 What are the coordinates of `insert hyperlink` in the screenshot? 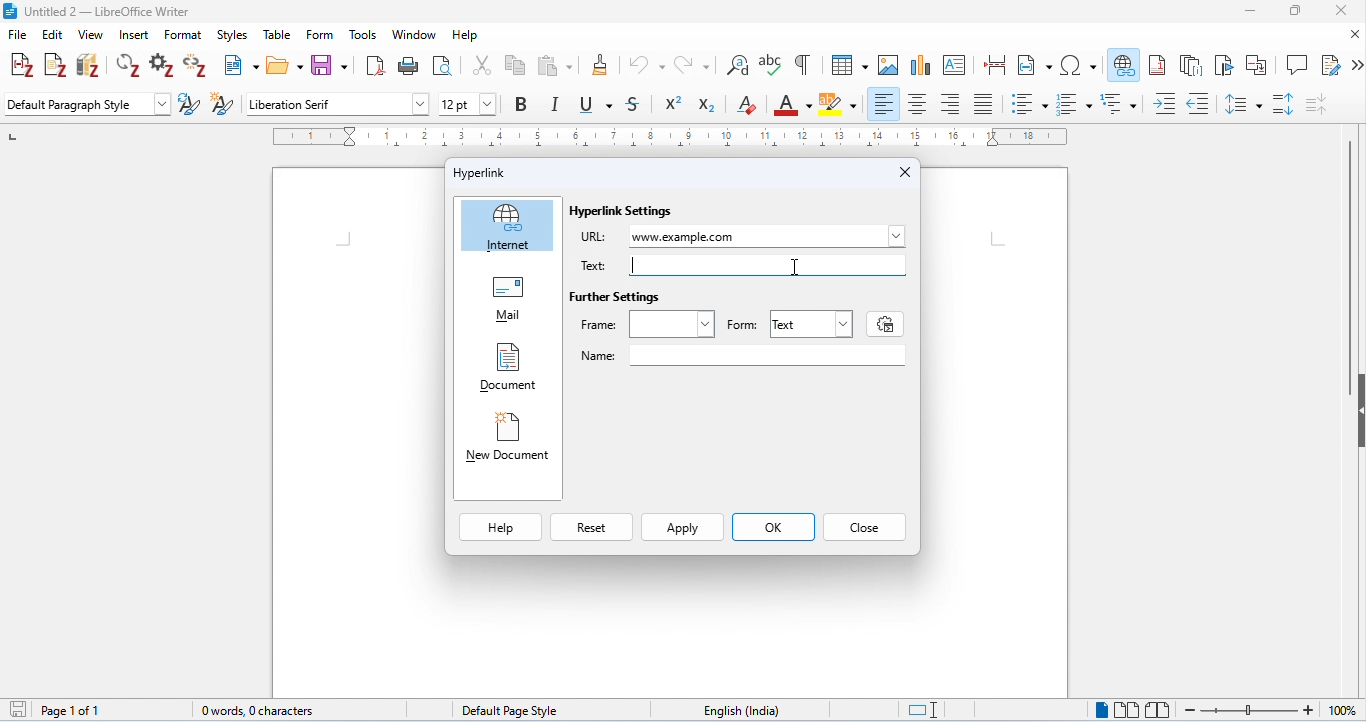 It's located at (1122, 62).